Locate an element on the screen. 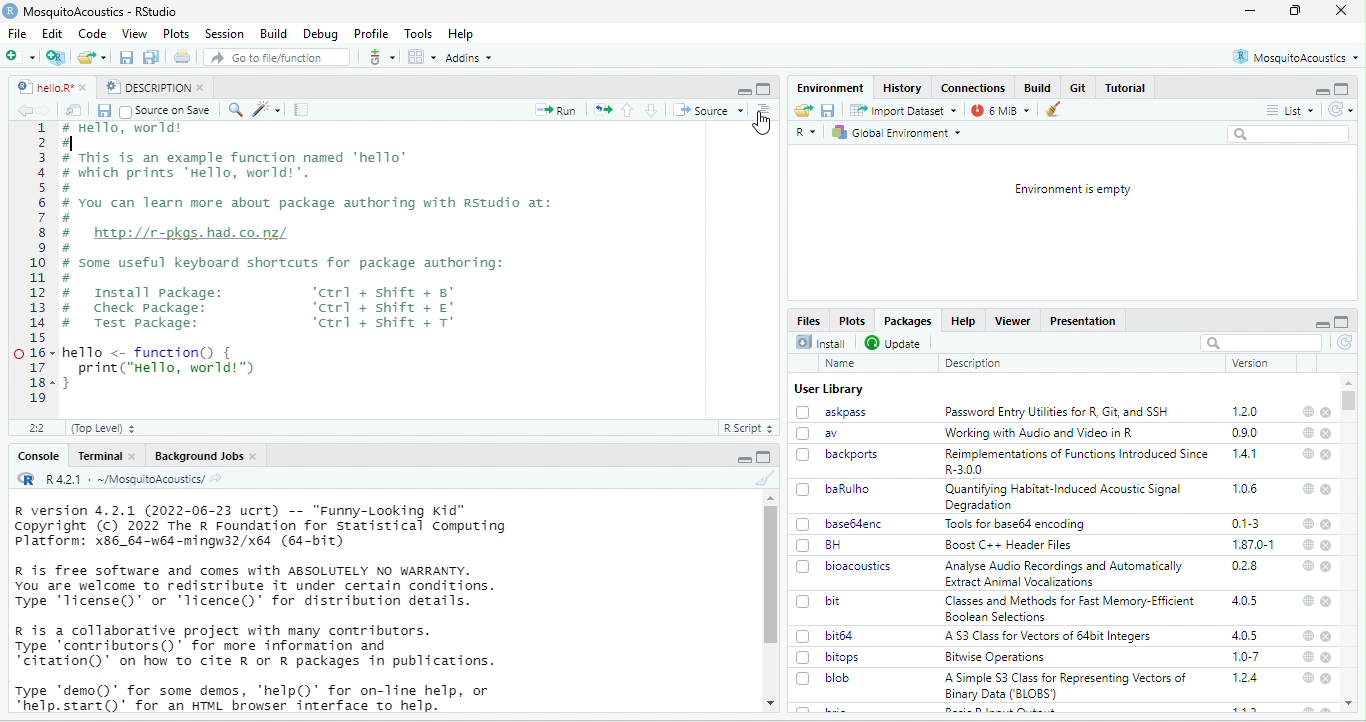  Edit is located at coordinates (53, 33).